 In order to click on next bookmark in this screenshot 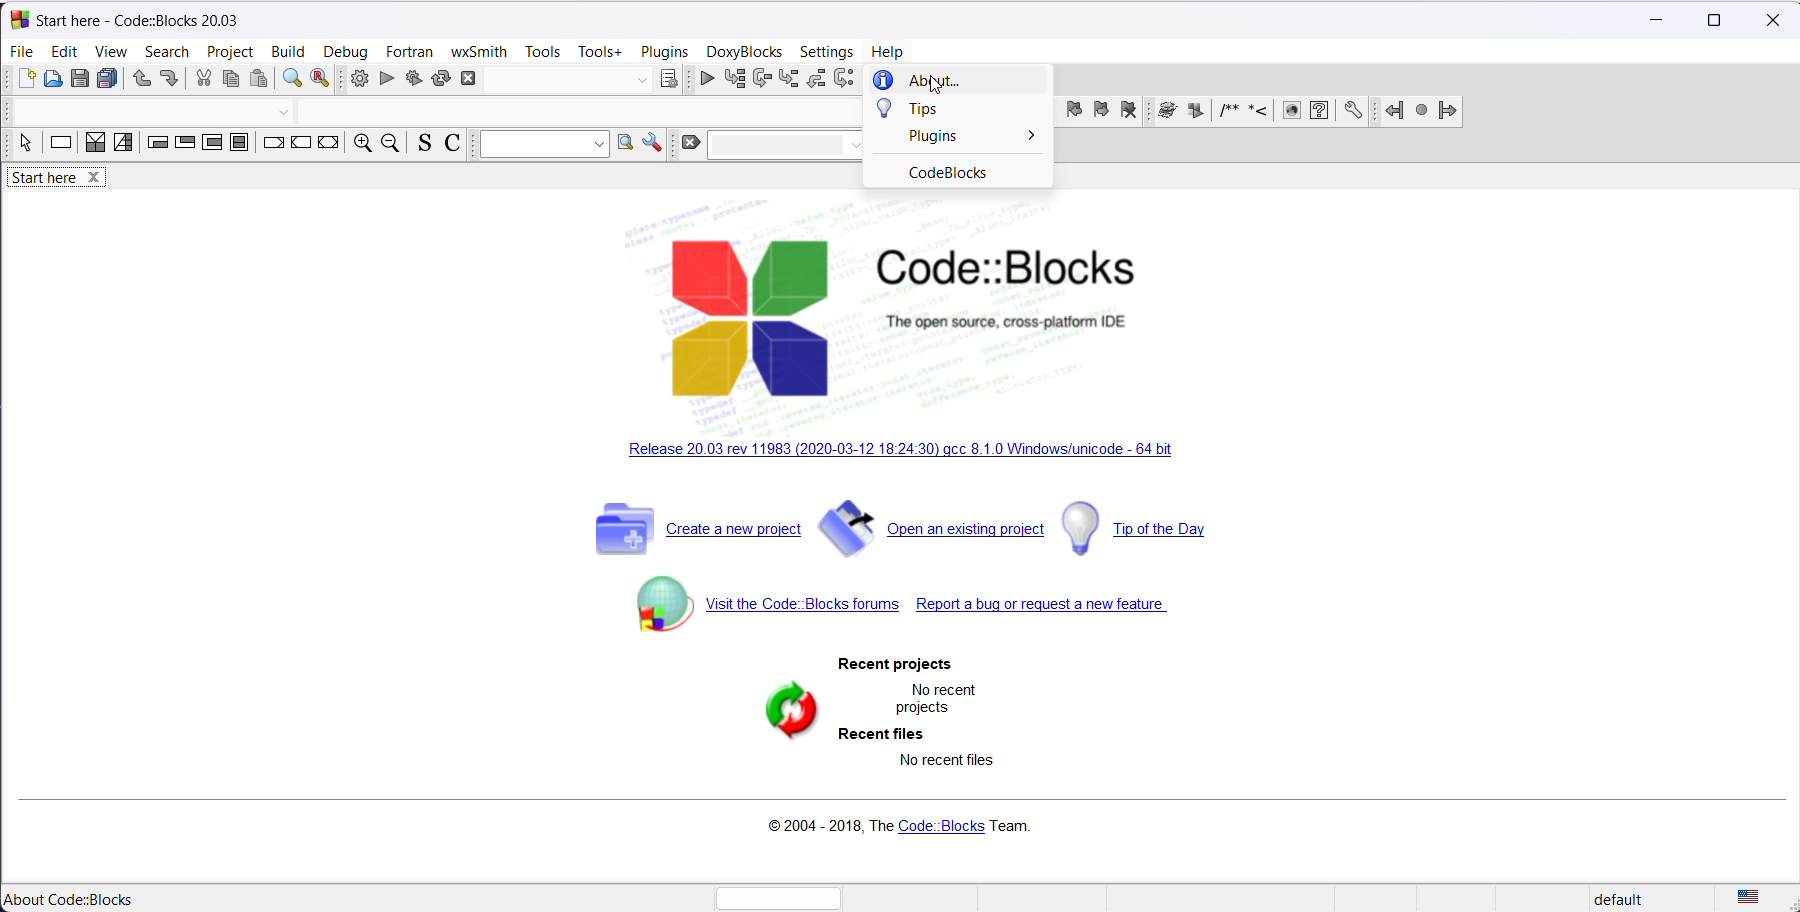, I will do `click(1101, 111)`.